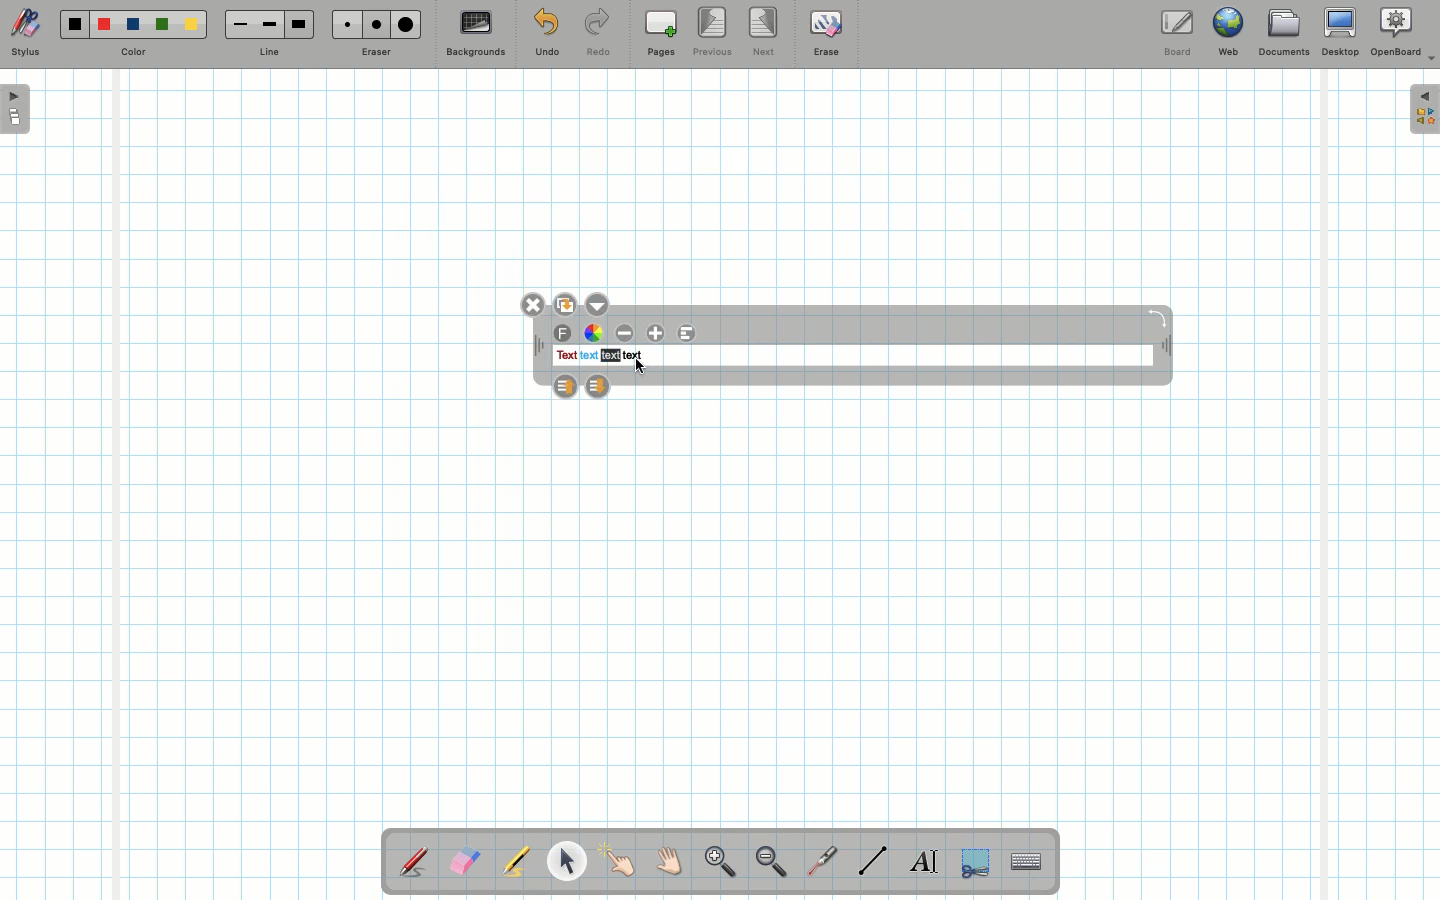 The height and width of the screenshot is (900, 1440). What do you see at coordinates (1027, 856) in the screenshot?
I see `Text input` at bounding box center [1027, 856].